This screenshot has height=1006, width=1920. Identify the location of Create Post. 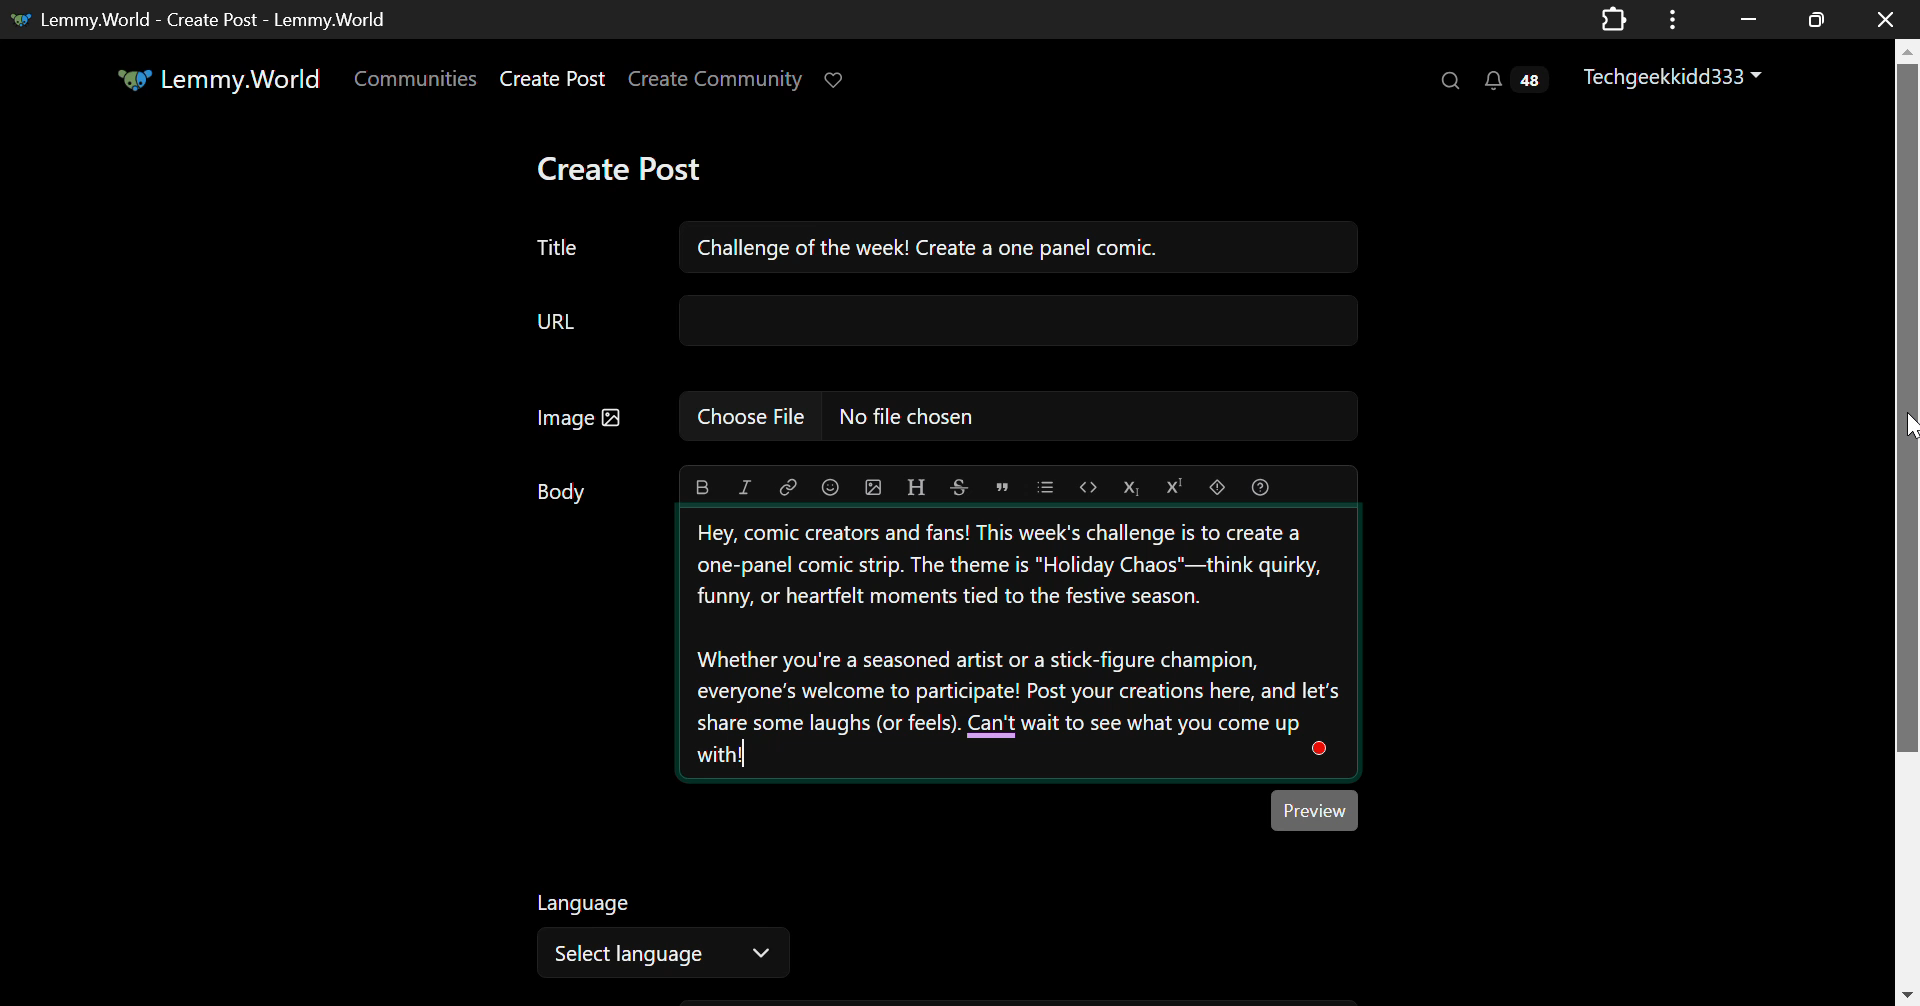
(628, 168).